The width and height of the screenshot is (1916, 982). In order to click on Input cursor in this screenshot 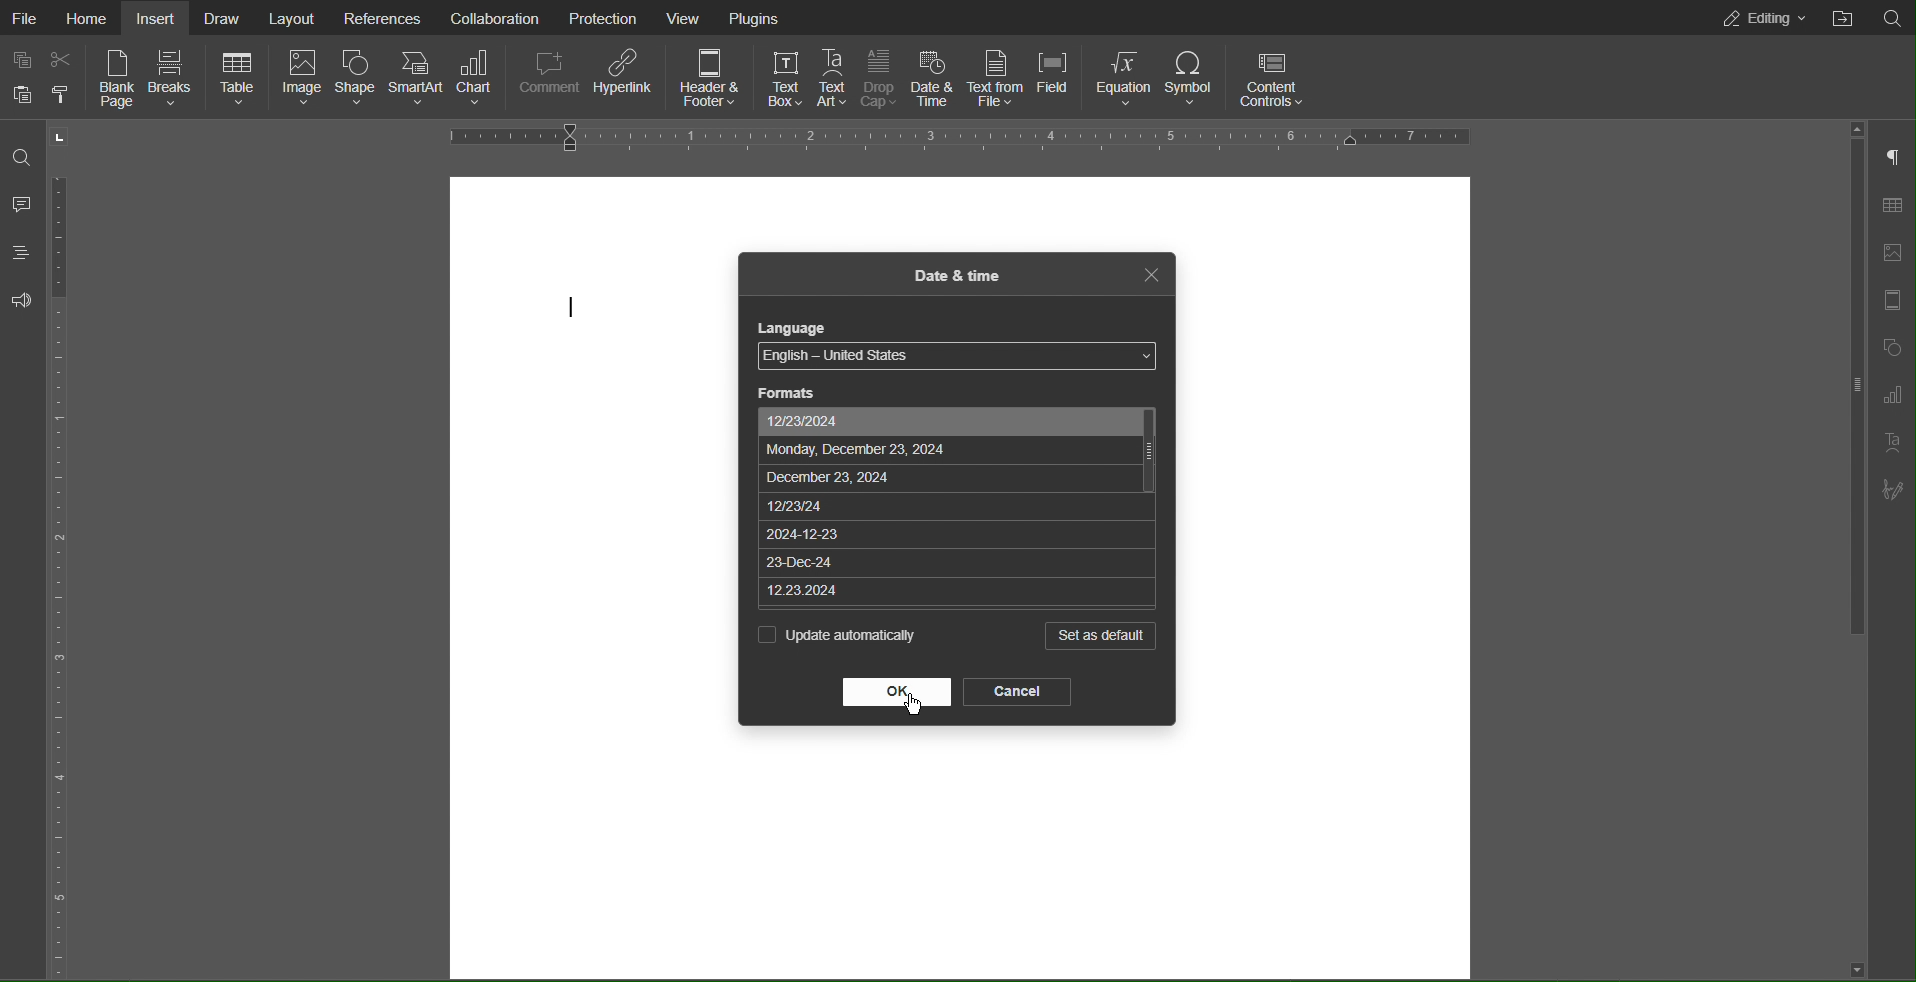, I will do `click(572, 311)`.